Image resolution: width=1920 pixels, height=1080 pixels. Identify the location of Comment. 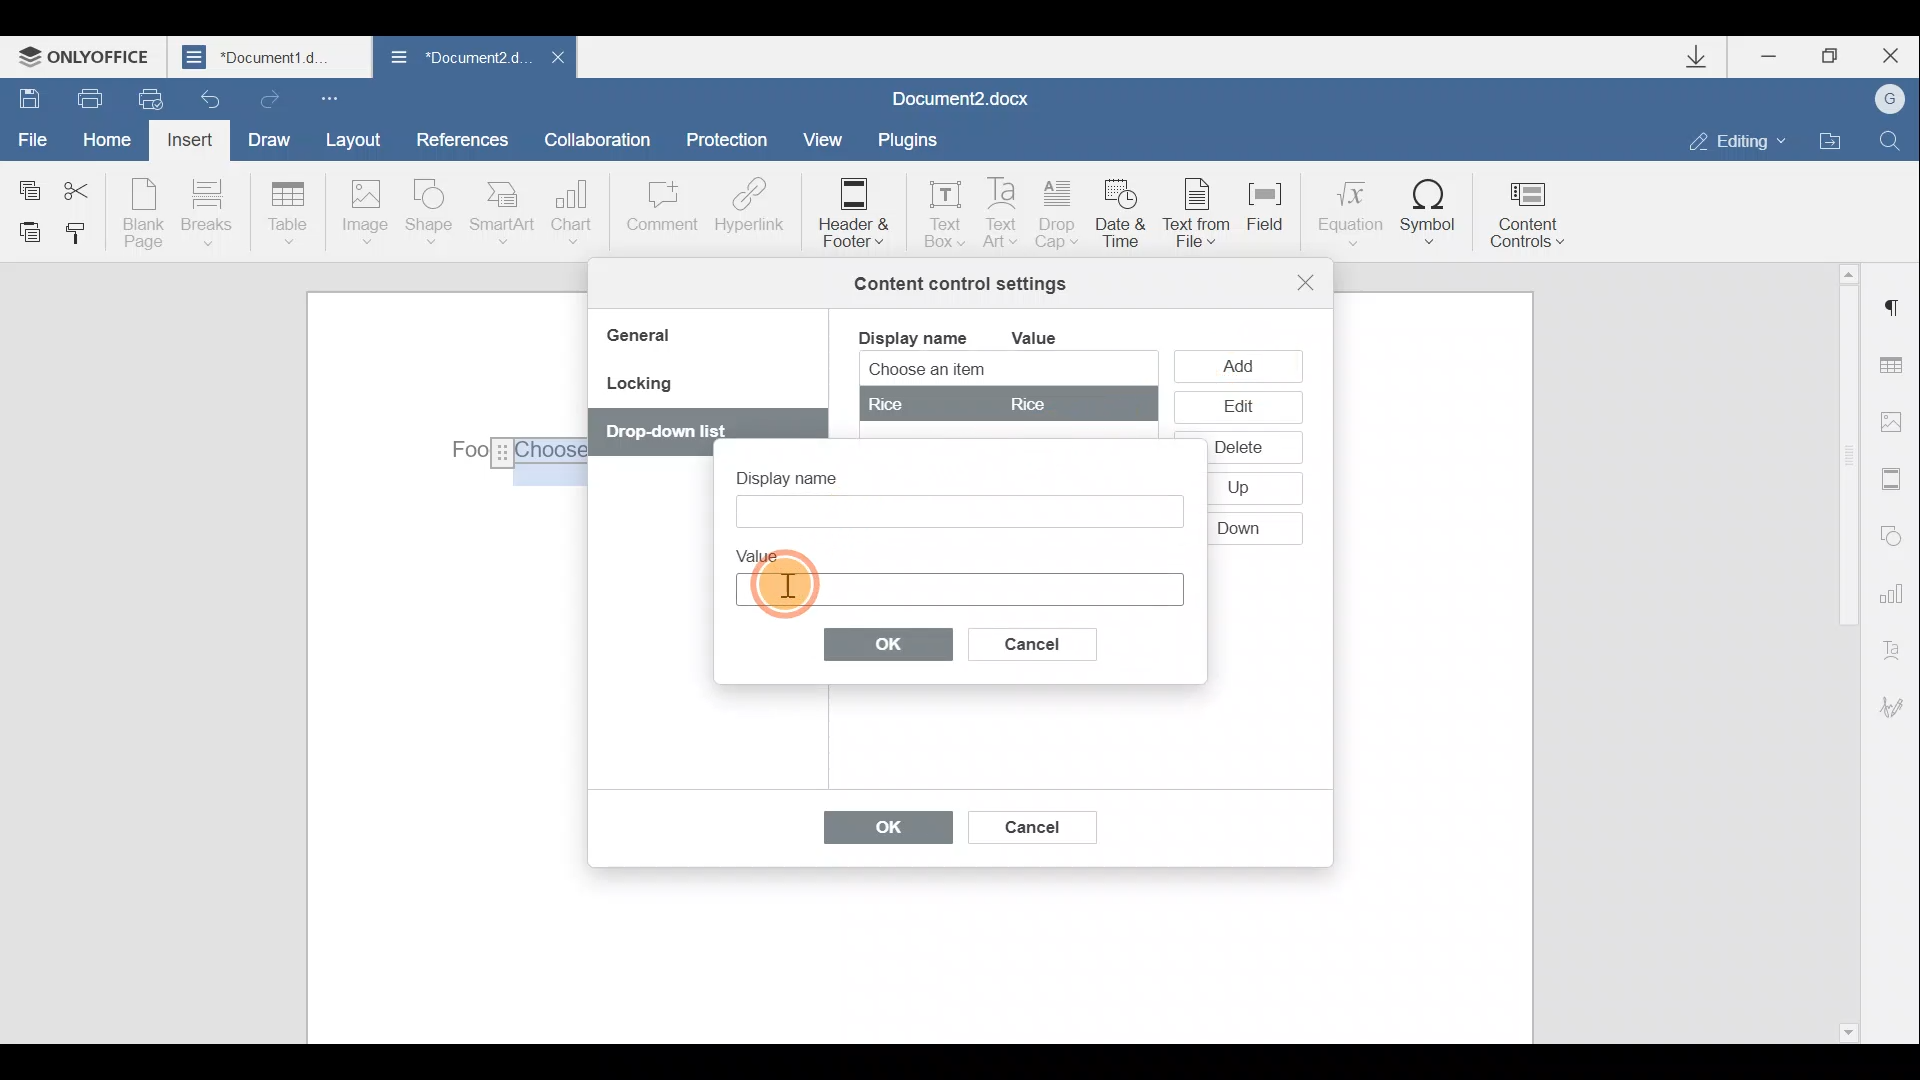
(661, 216).